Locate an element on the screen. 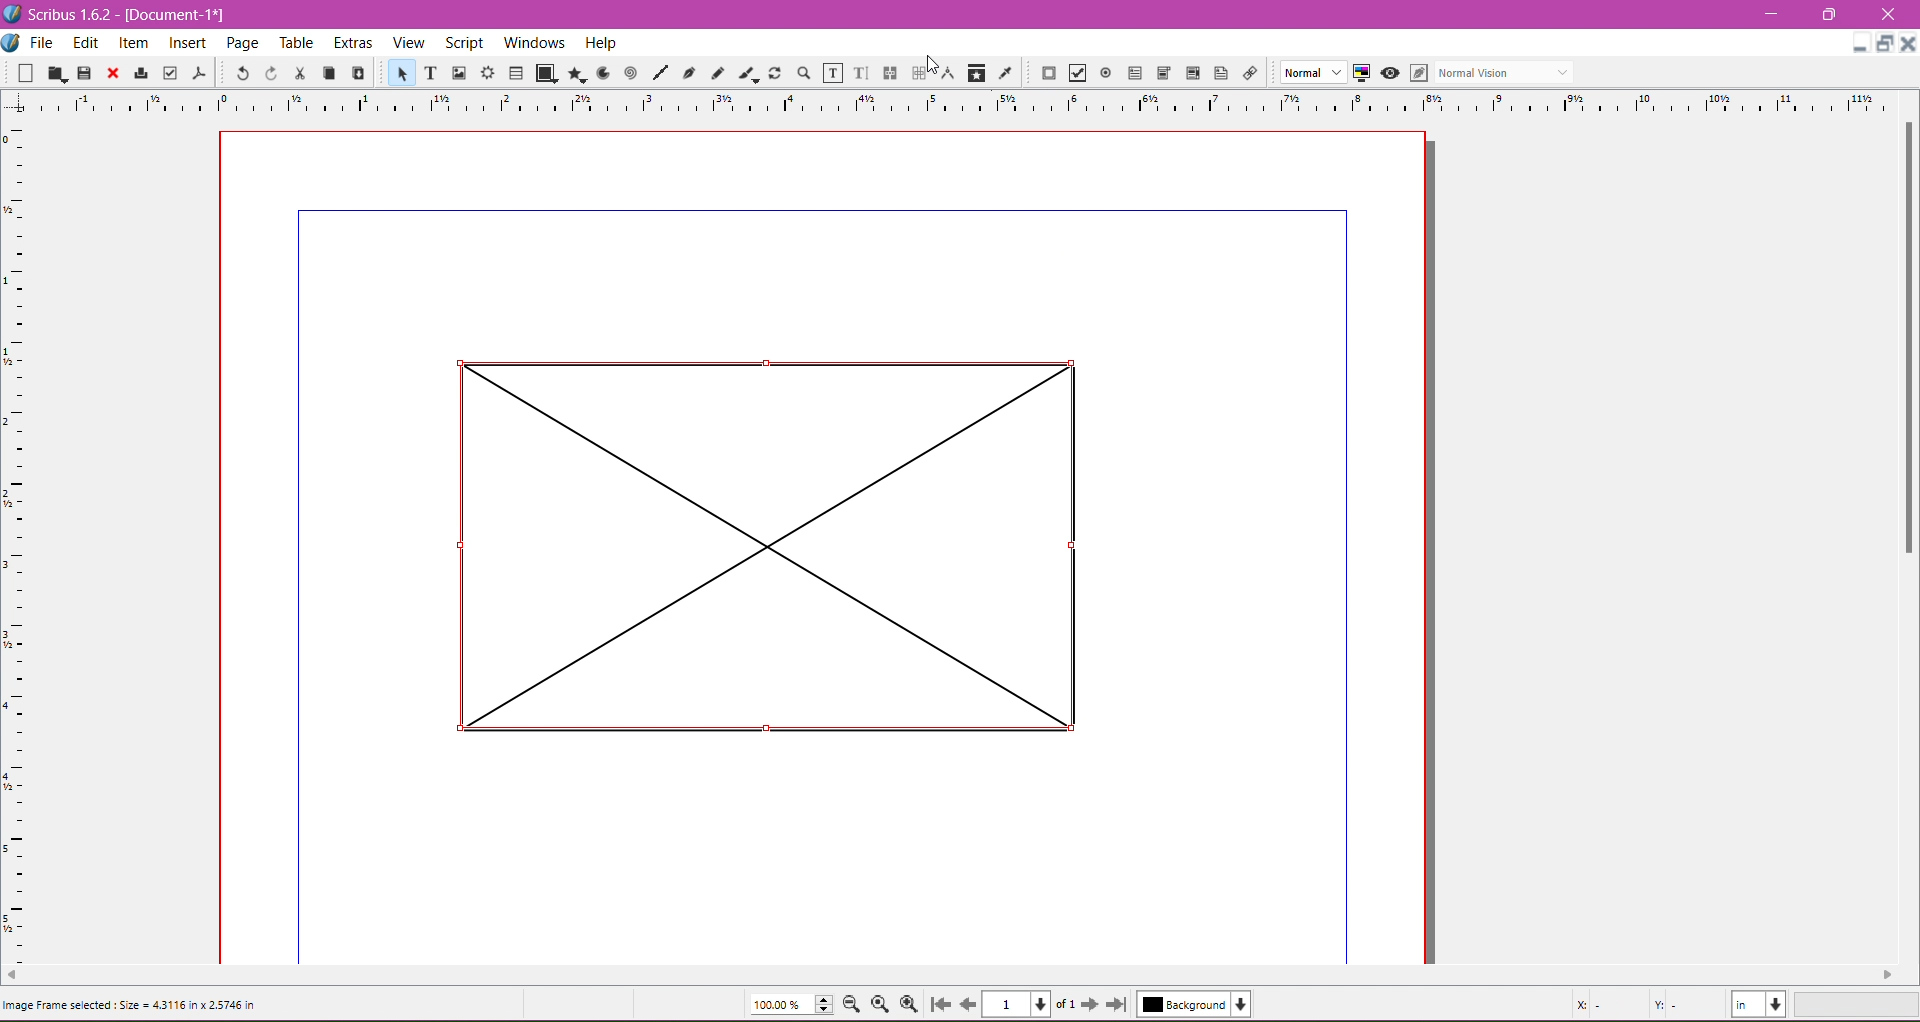  C is located at coordinates (1887, 15).